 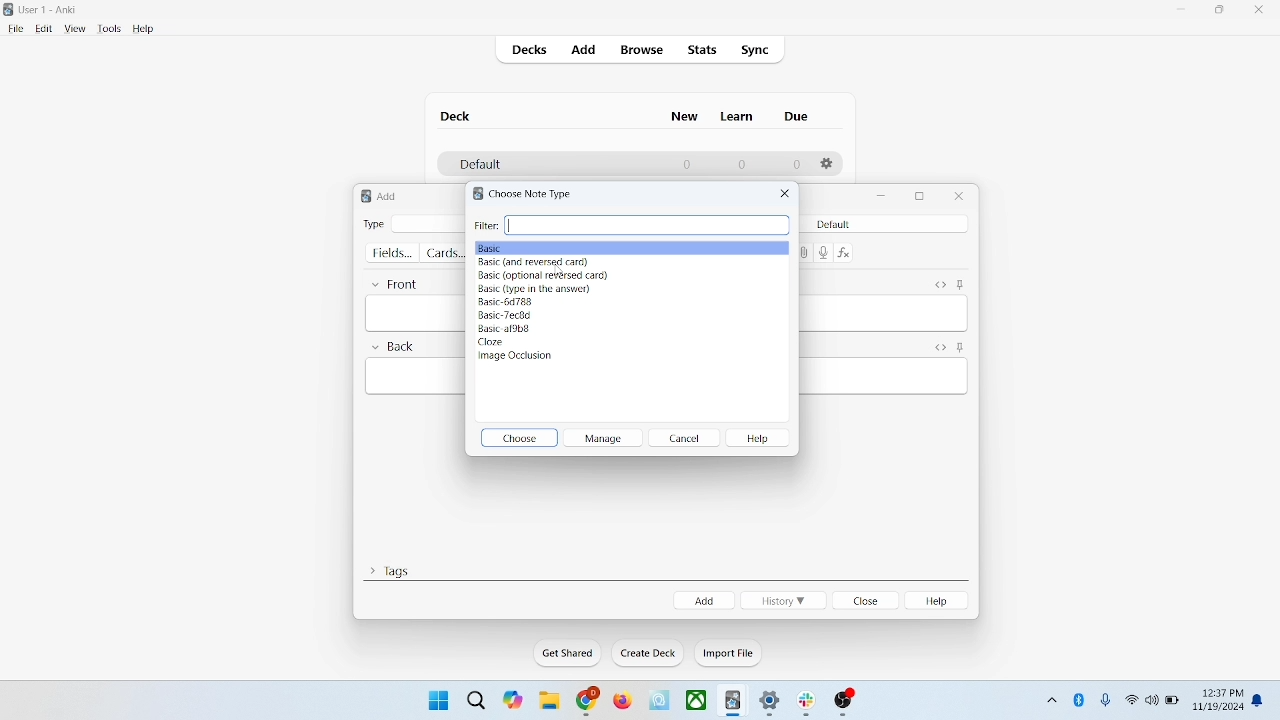 I want to click on close, so click(x=960, y=196).